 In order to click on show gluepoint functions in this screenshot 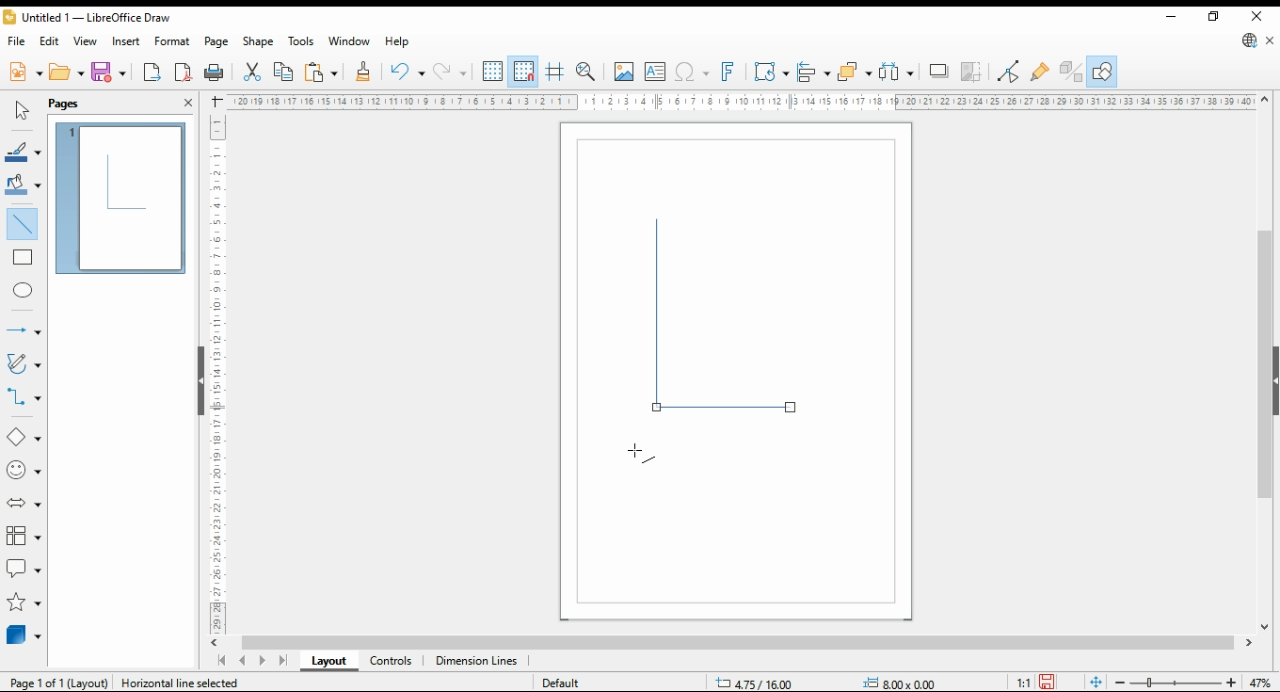, I will do `click(1040, 71)`.